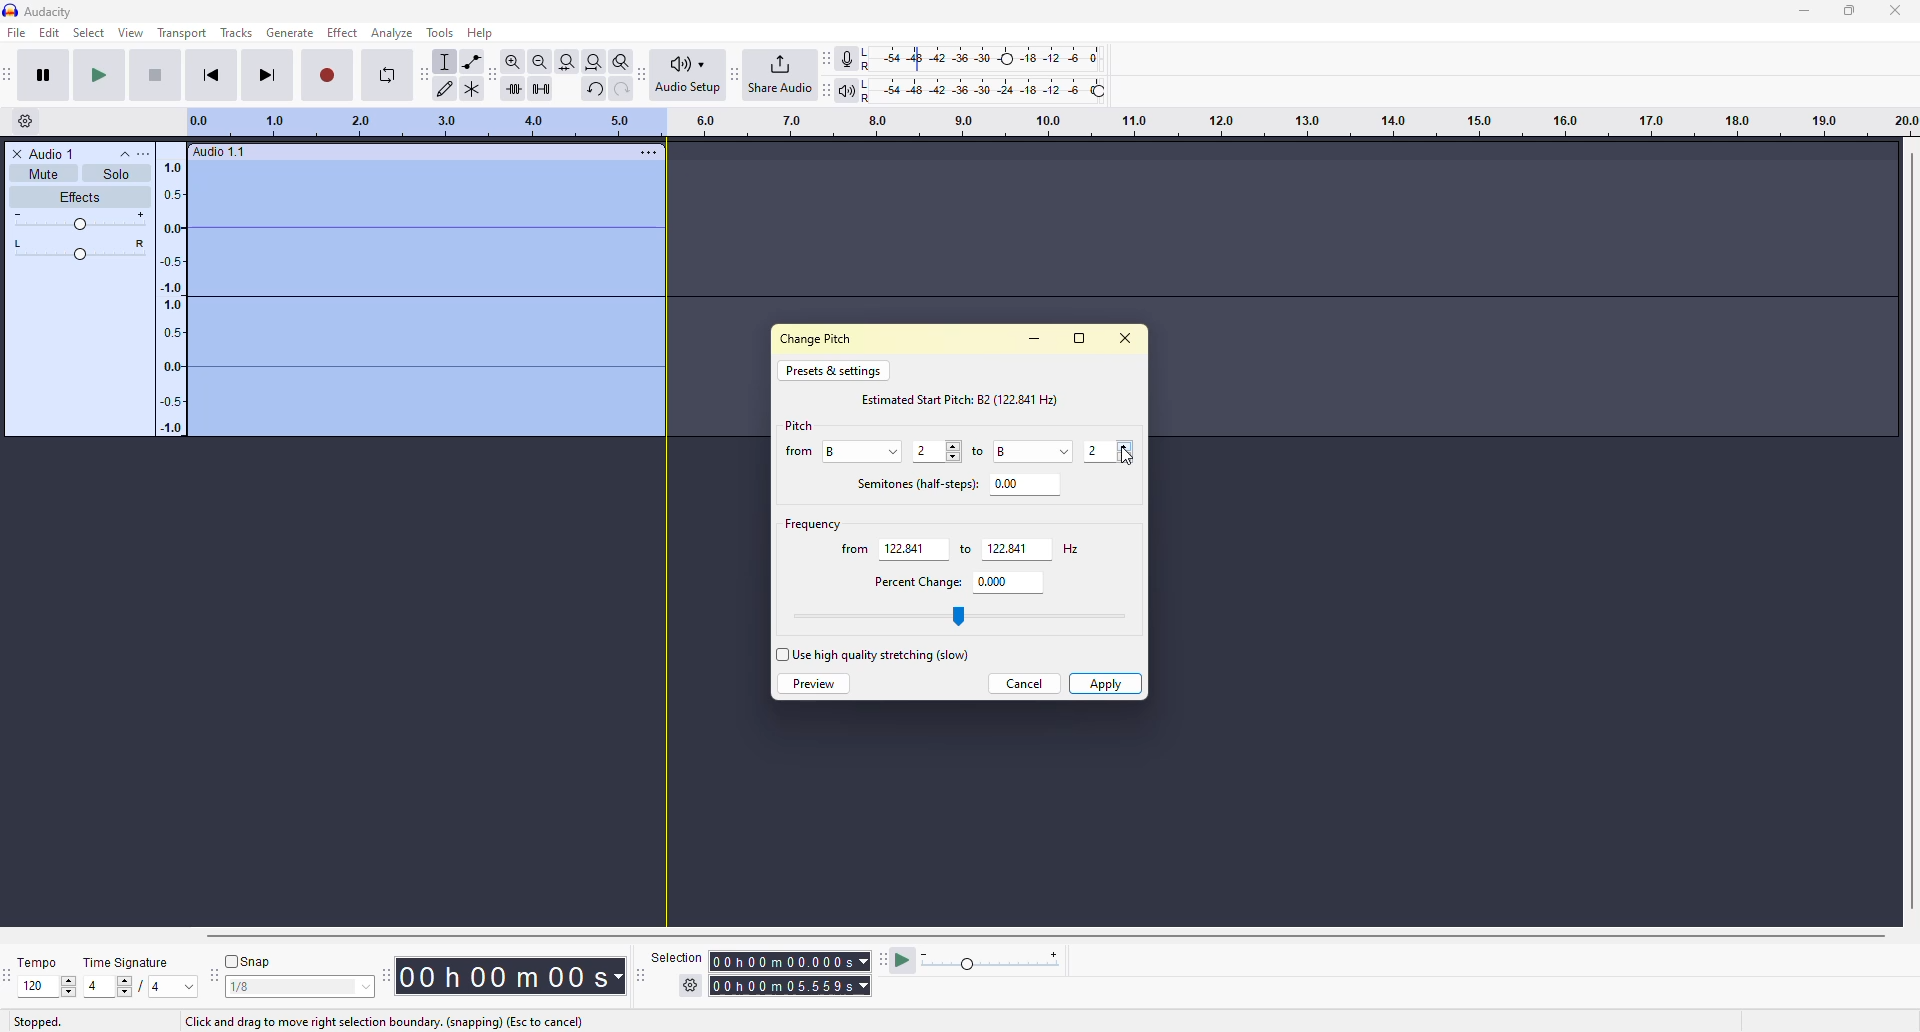  I want to click on playback level, so click(982, 88).